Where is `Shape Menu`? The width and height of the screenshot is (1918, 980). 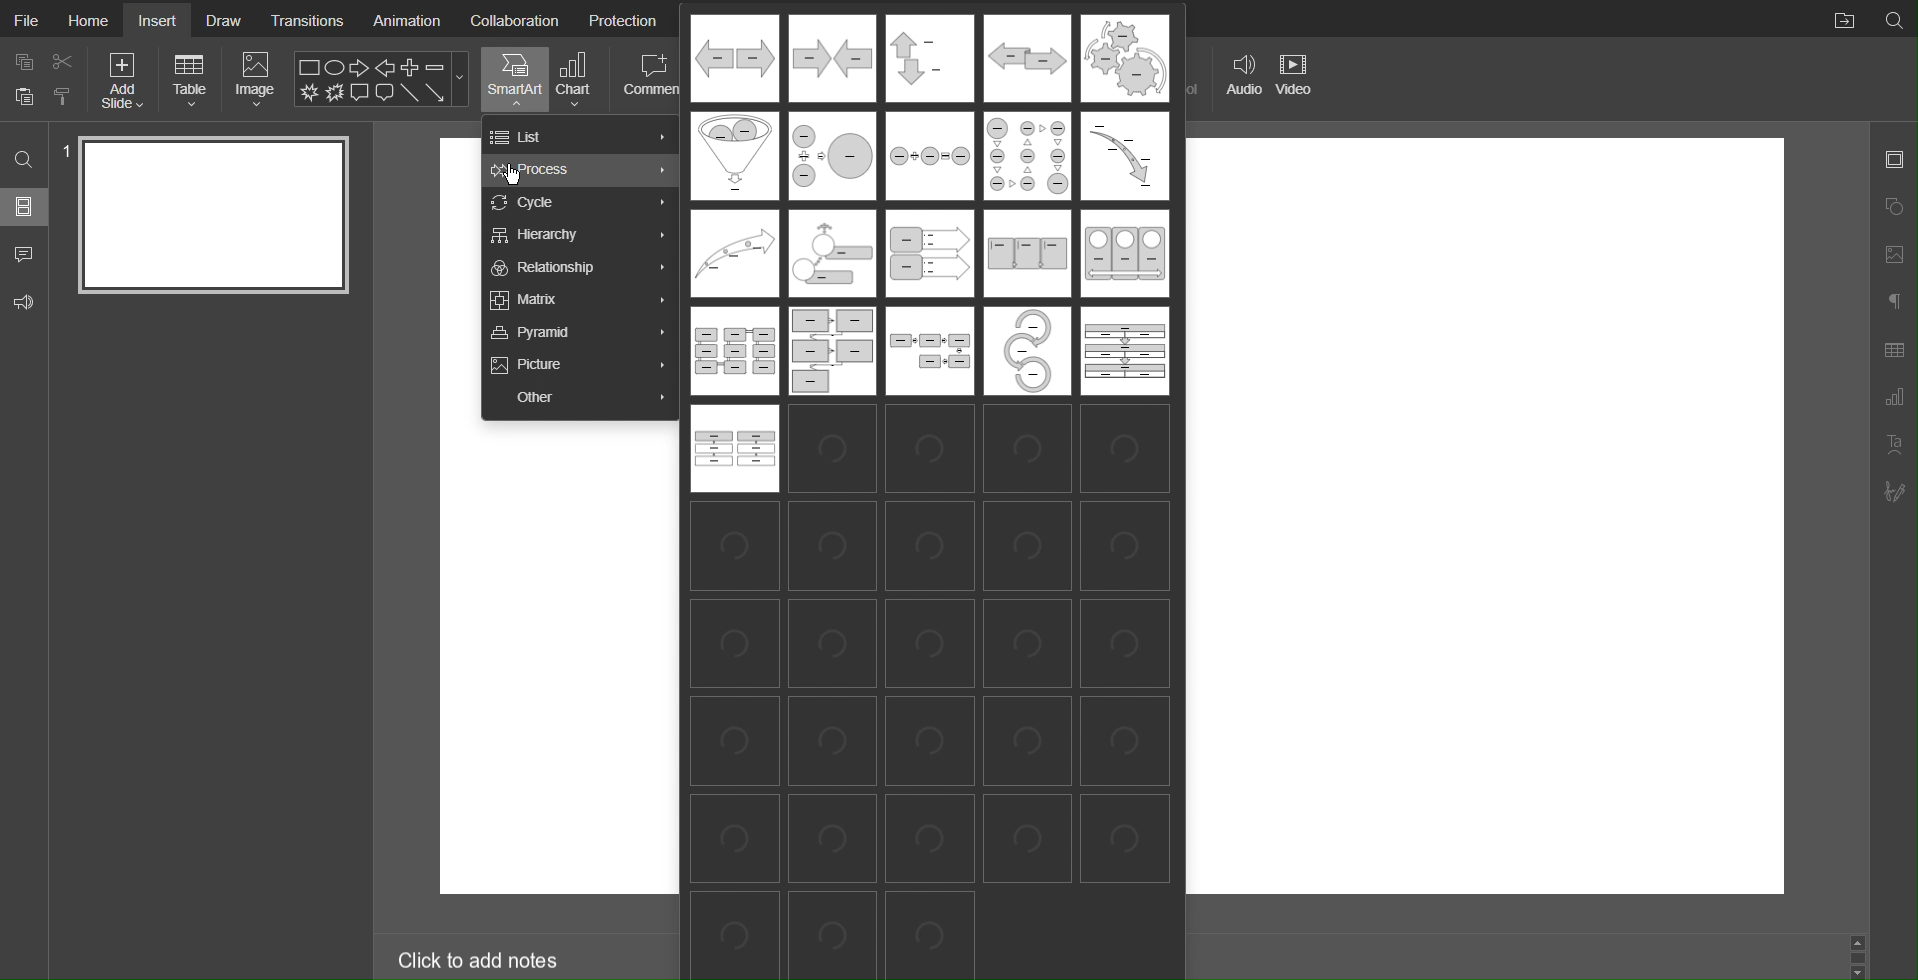
Shape Menu is located at coordinates (382, 78).